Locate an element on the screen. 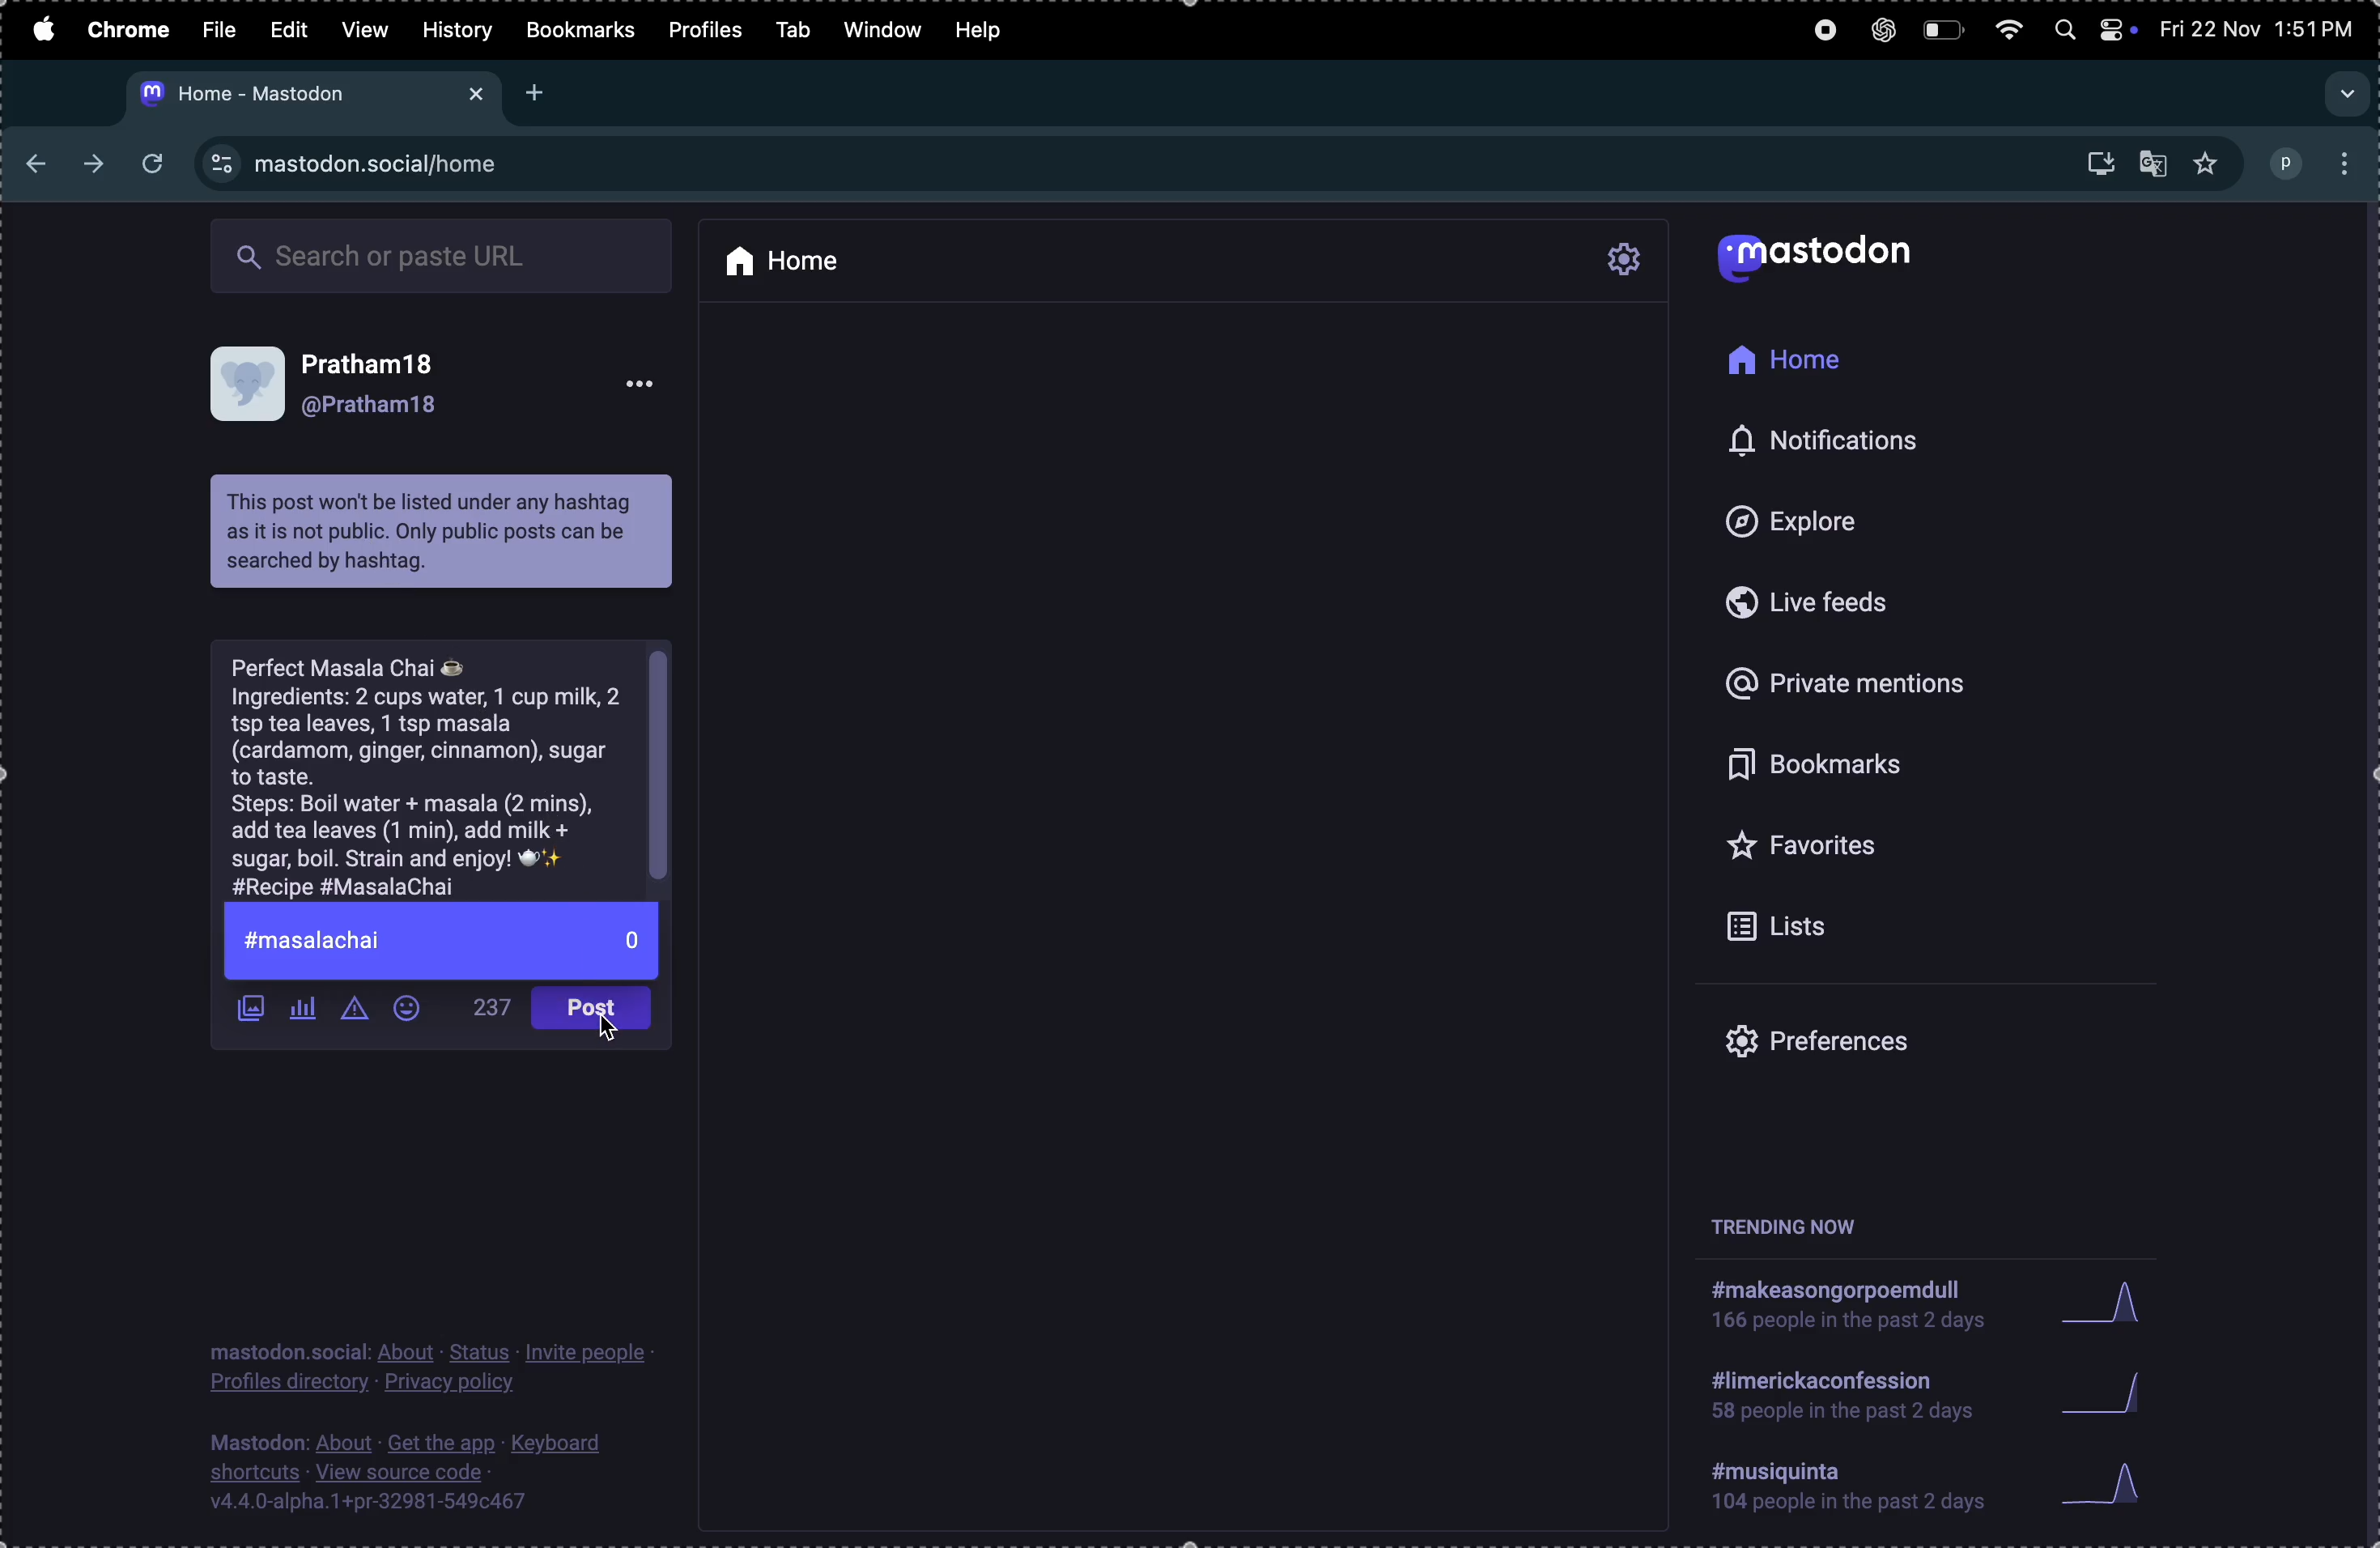 The image size is (2380, 1548). profile is located at coordinates (2284, 160).